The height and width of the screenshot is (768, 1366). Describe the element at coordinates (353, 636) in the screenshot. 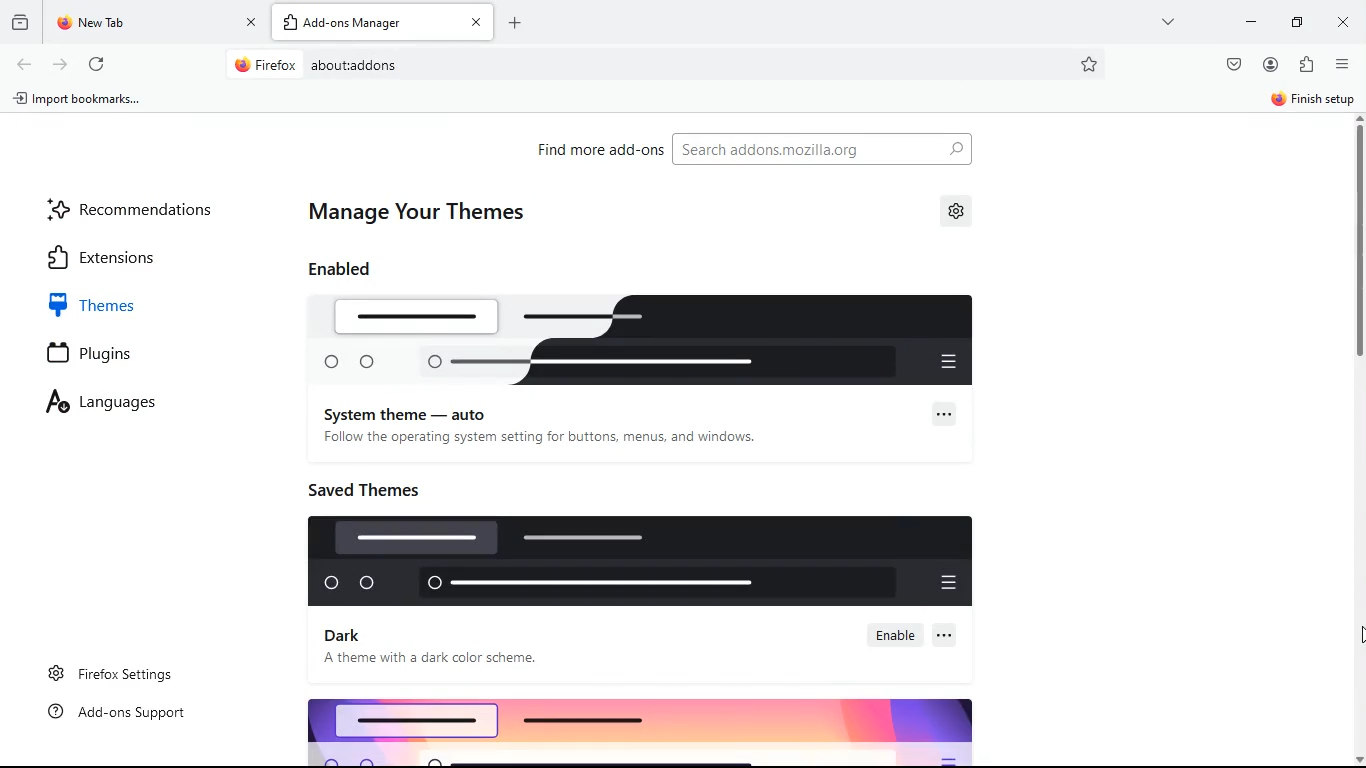

I see `dark` at that location.